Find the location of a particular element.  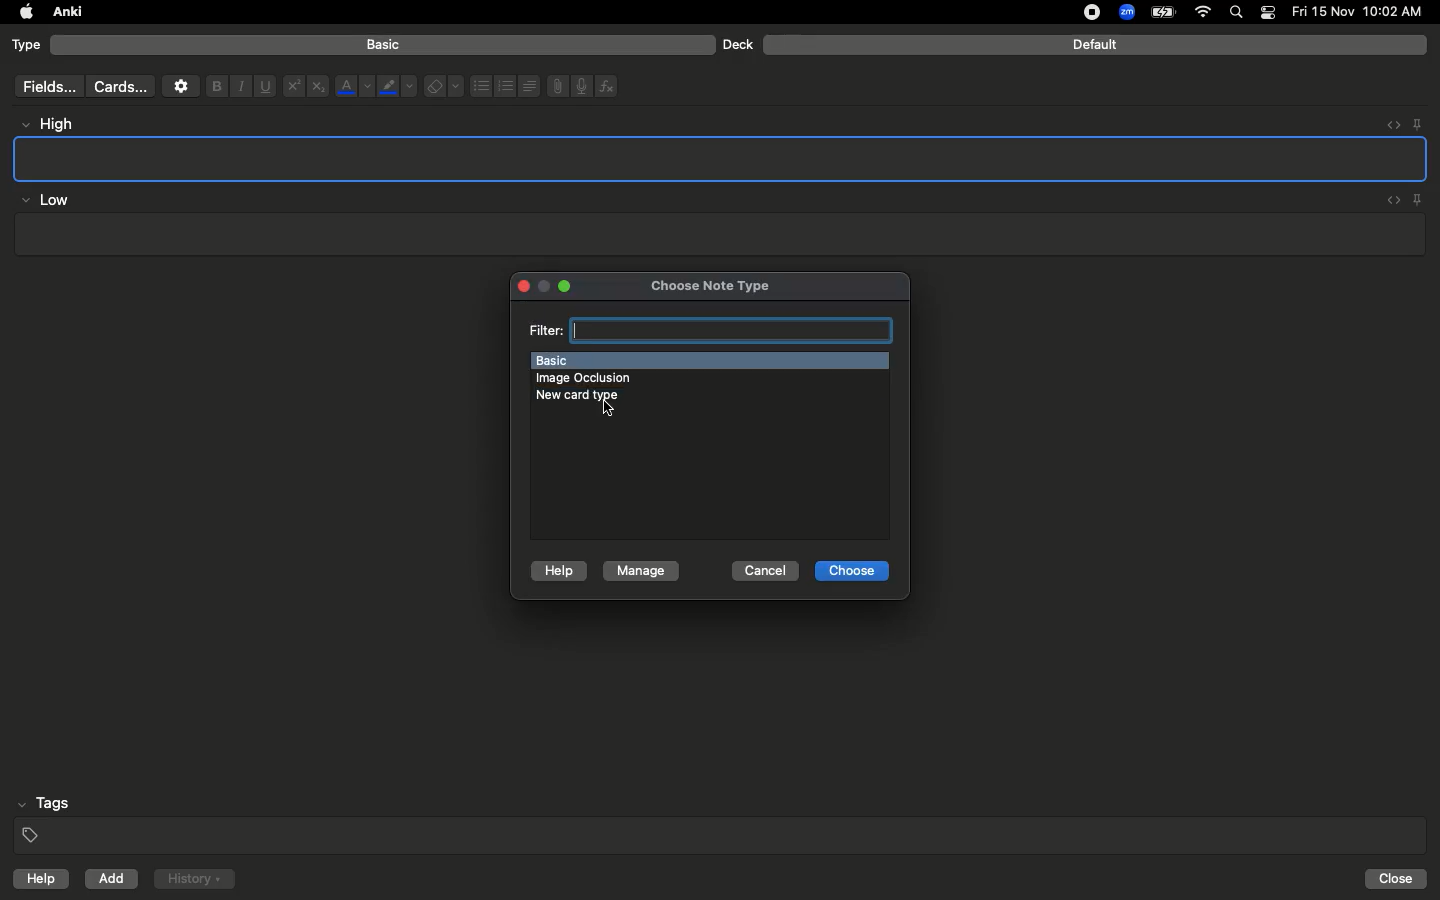

Fields is located at coordinates (45, 86).